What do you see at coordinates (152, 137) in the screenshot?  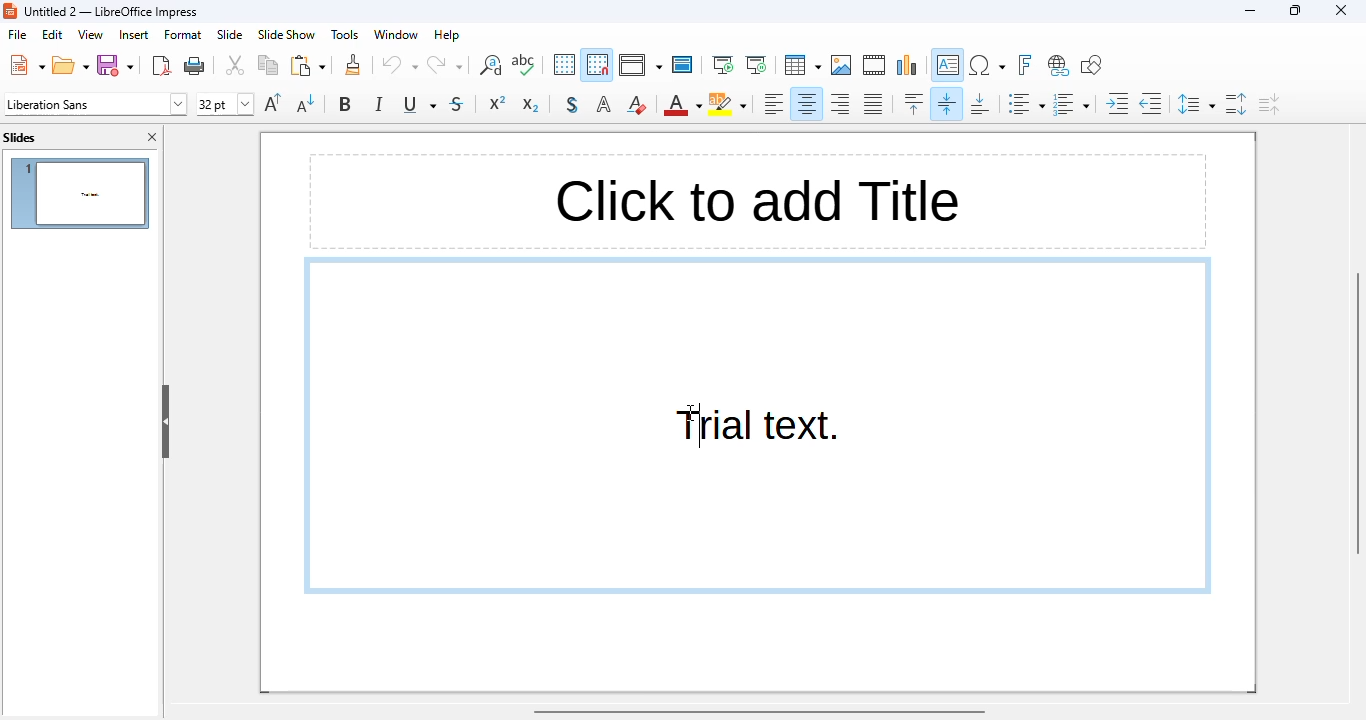 I see `close pane` at bounding box center [152, 137].